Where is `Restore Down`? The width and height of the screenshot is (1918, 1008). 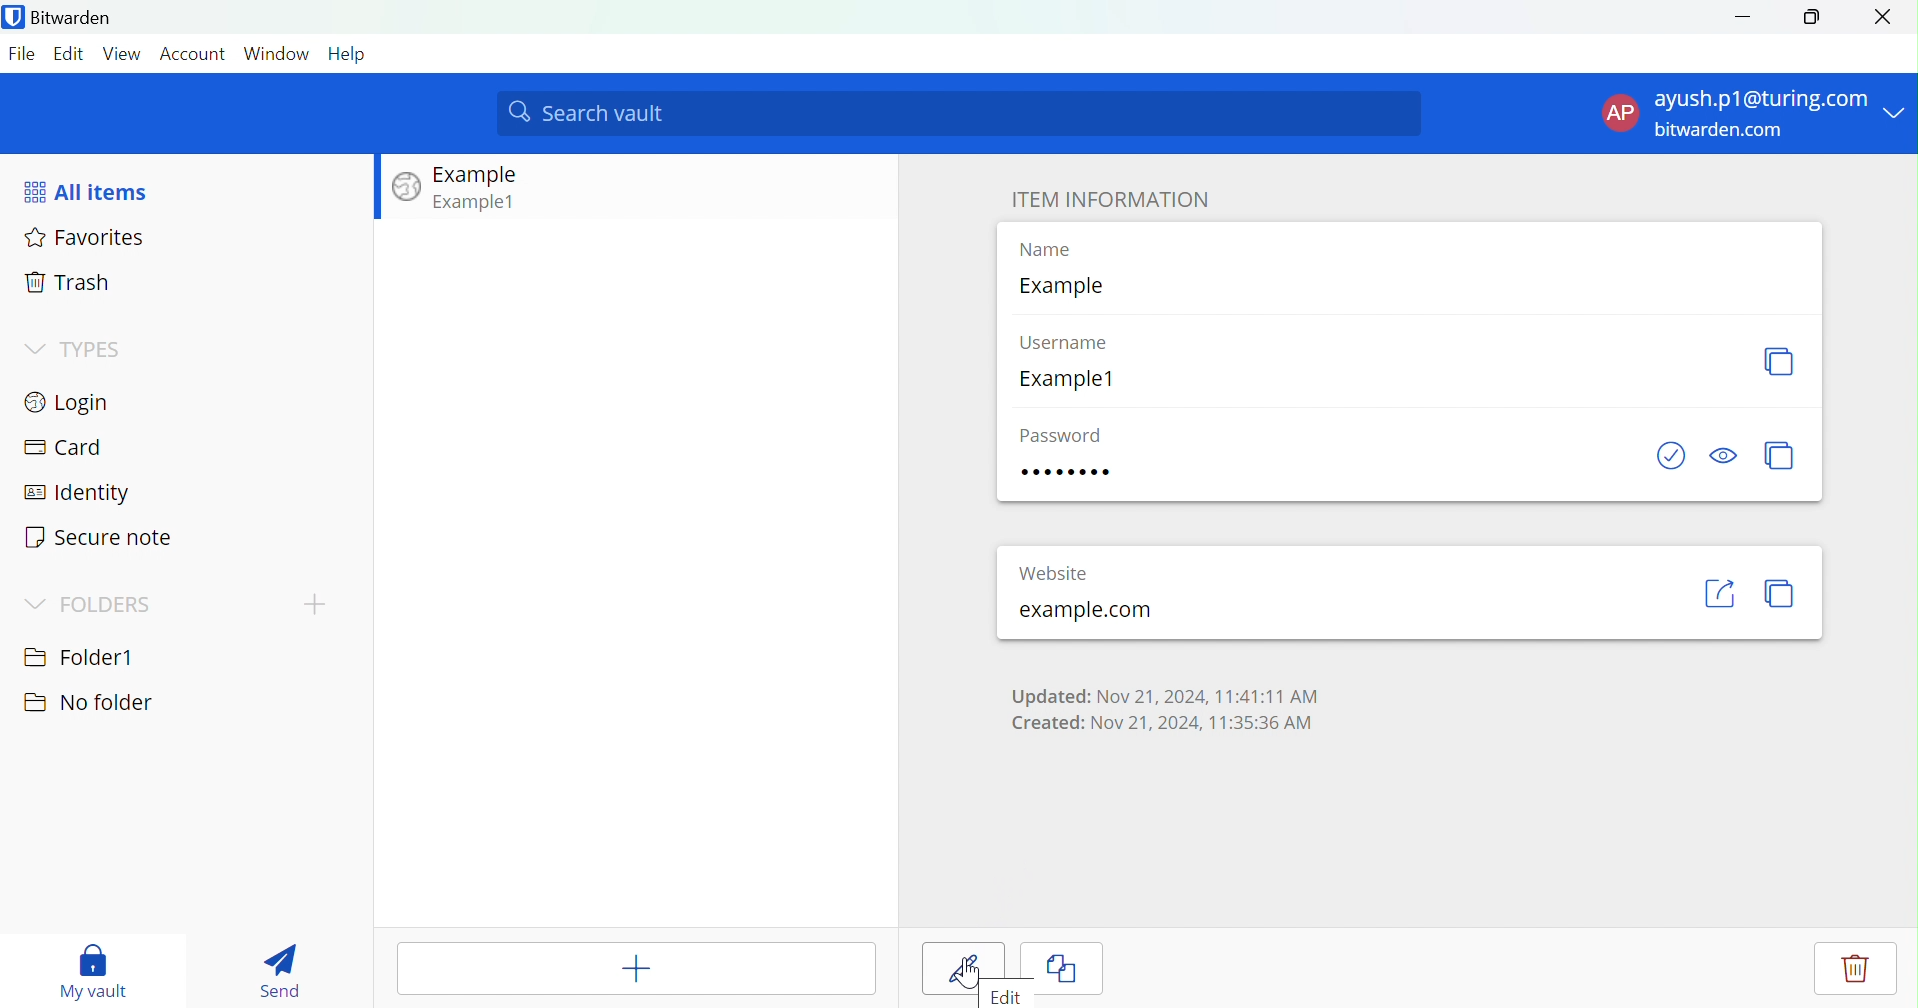
Restore Down is located at coordinates (1812, 17).